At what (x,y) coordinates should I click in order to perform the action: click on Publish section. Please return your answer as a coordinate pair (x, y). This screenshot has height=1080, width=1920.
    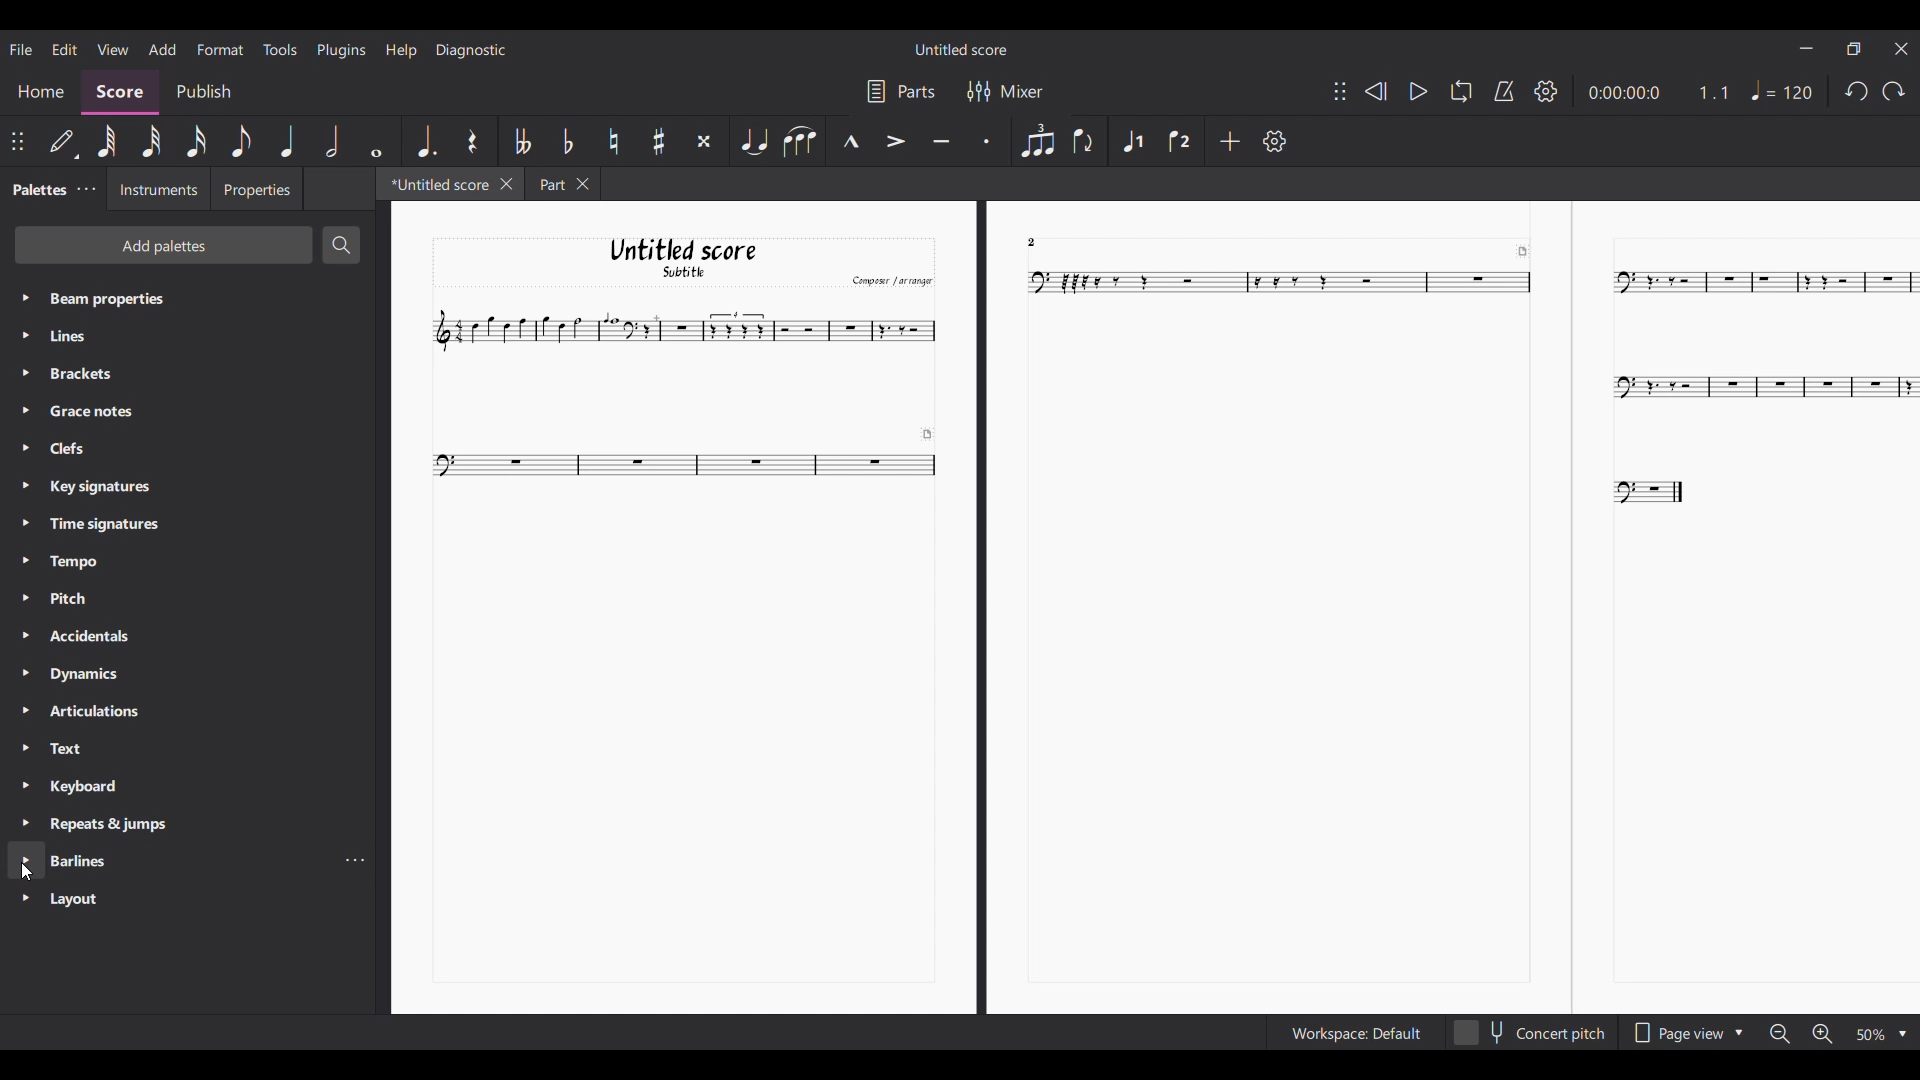
    Looking at the image, I should click on (205, 91).